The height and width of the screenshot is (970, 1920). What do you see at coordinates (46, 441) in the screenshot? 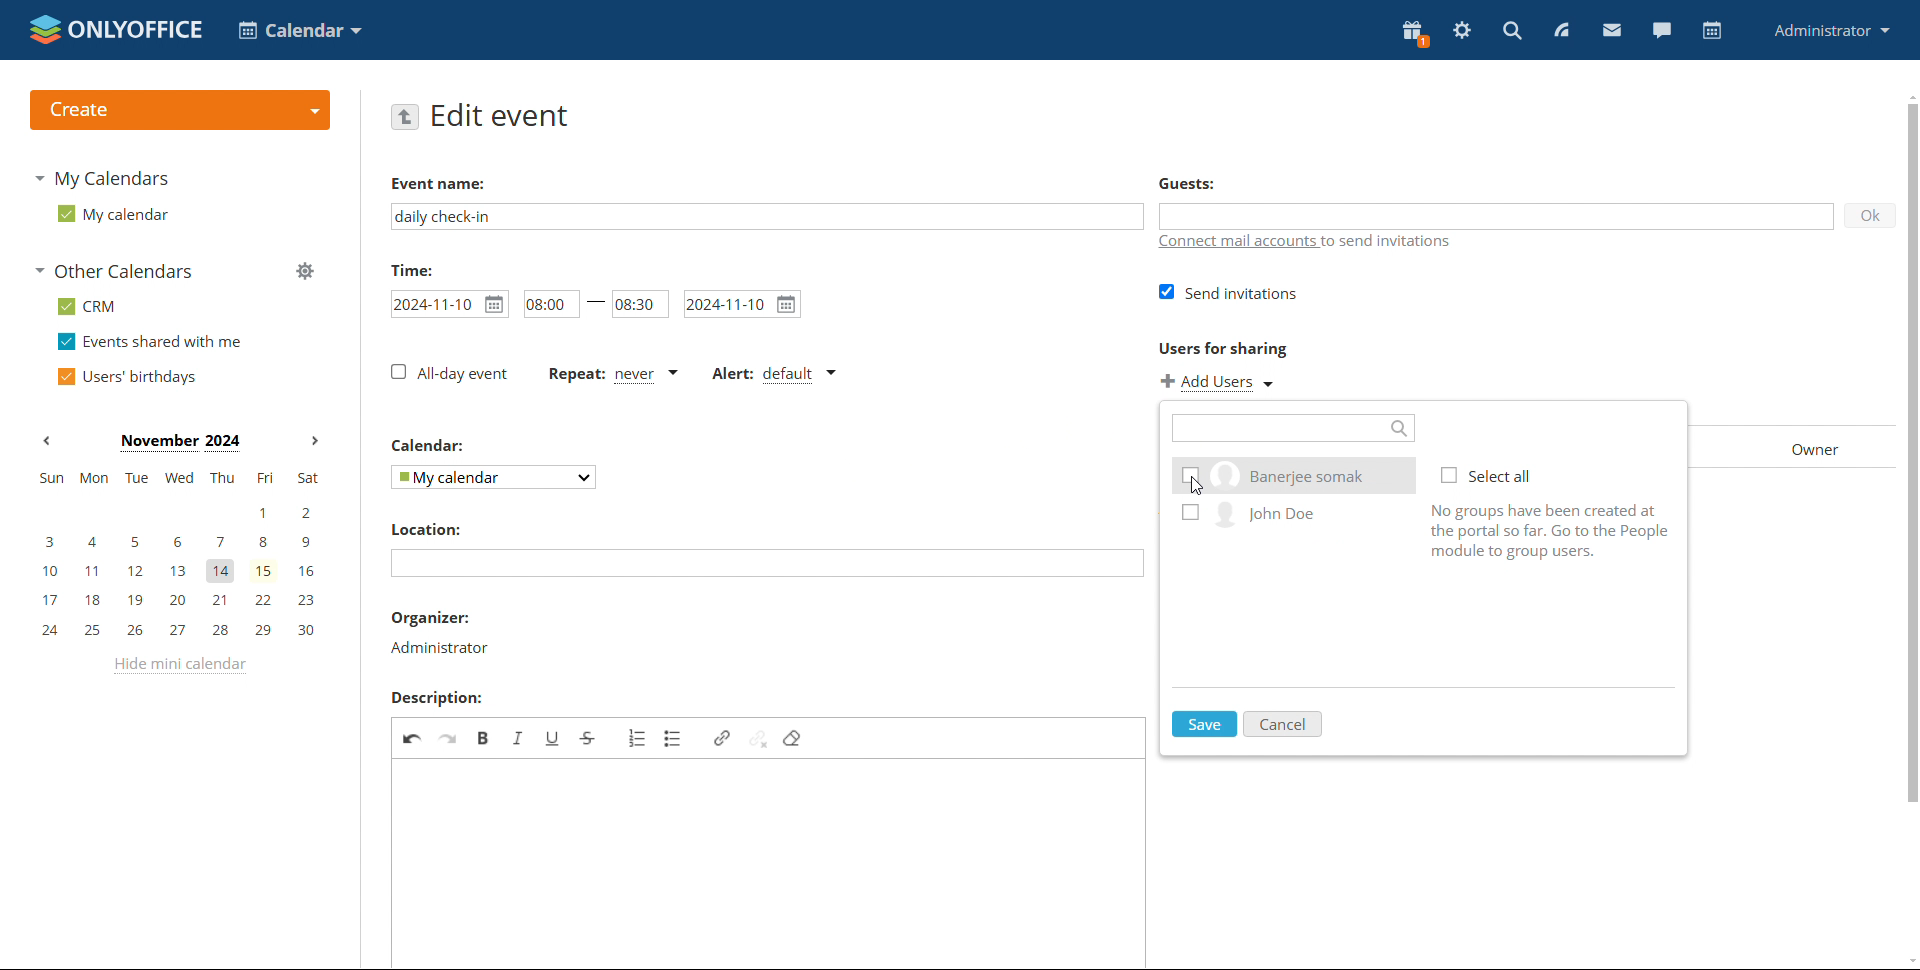
I see `previous month` at bounding box center [46, 441].